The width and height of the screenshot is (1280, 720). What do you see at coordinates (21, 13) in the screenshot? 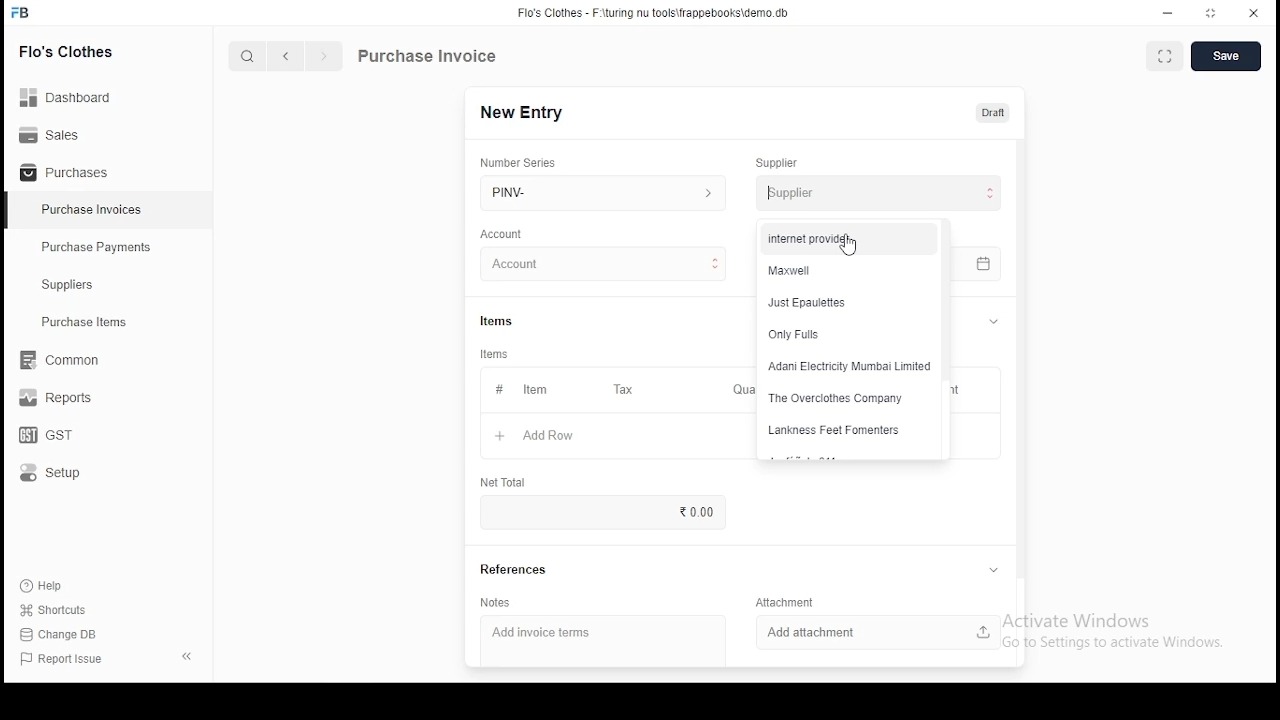
I see `icon` at bounding box center [21, 13].